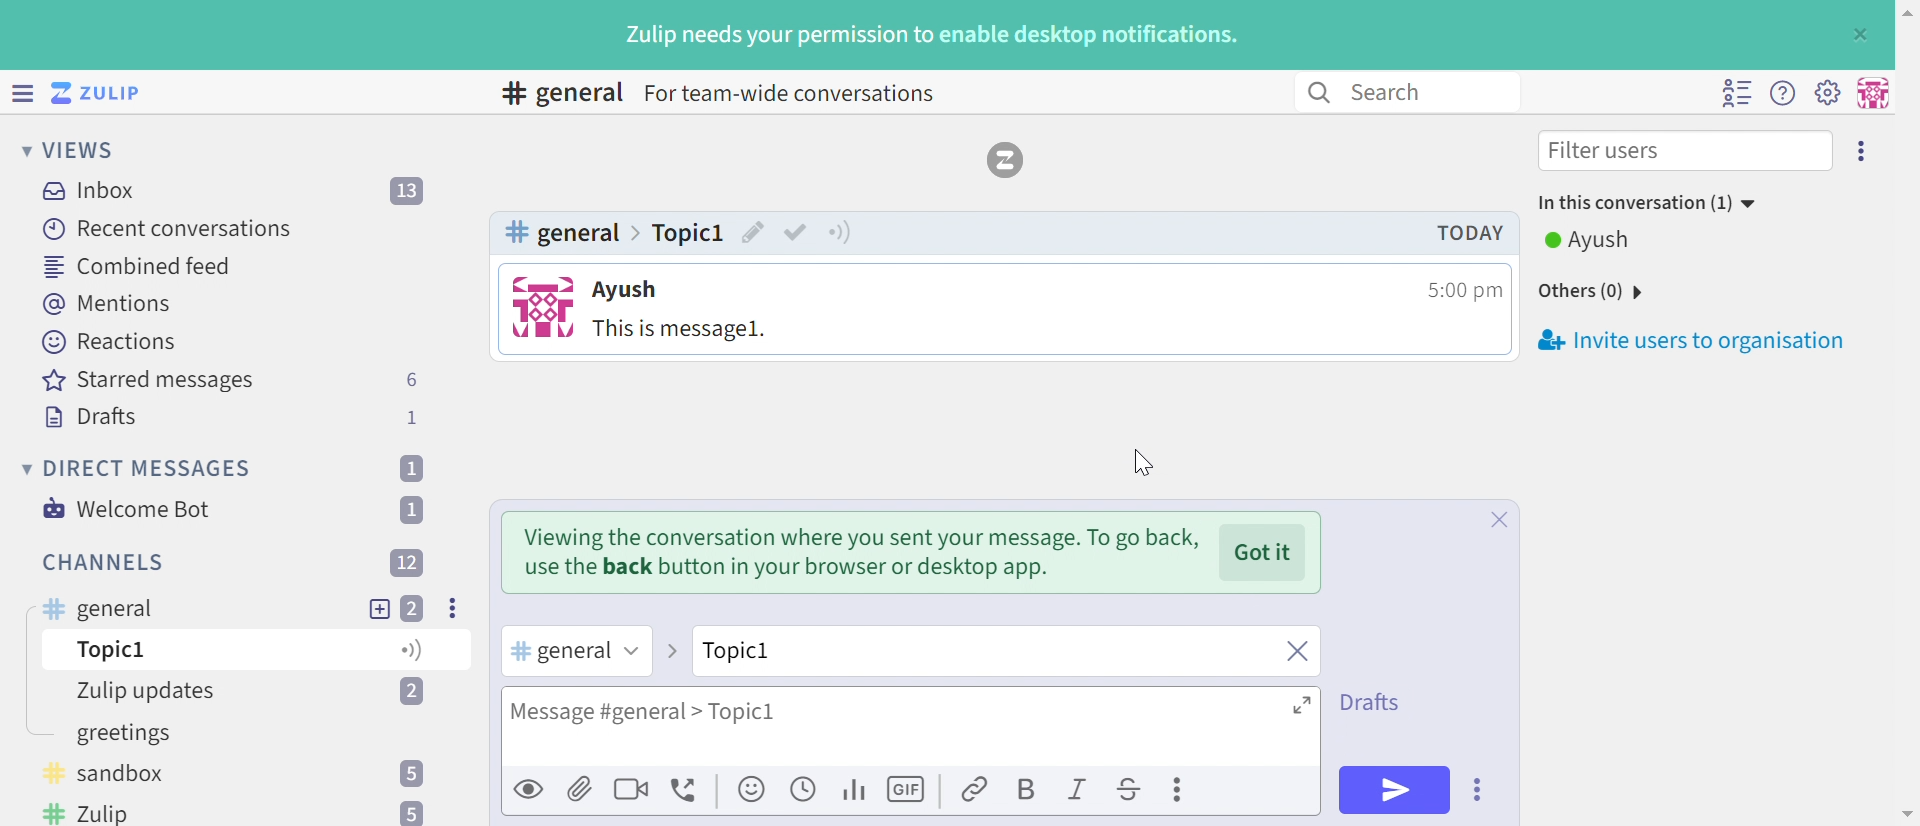 Image resolution: width=1920 pixels, height=826 pixels. Describe the element at coordinates (1007, 160) in the screenshot. I see `zulip logo` at that location.